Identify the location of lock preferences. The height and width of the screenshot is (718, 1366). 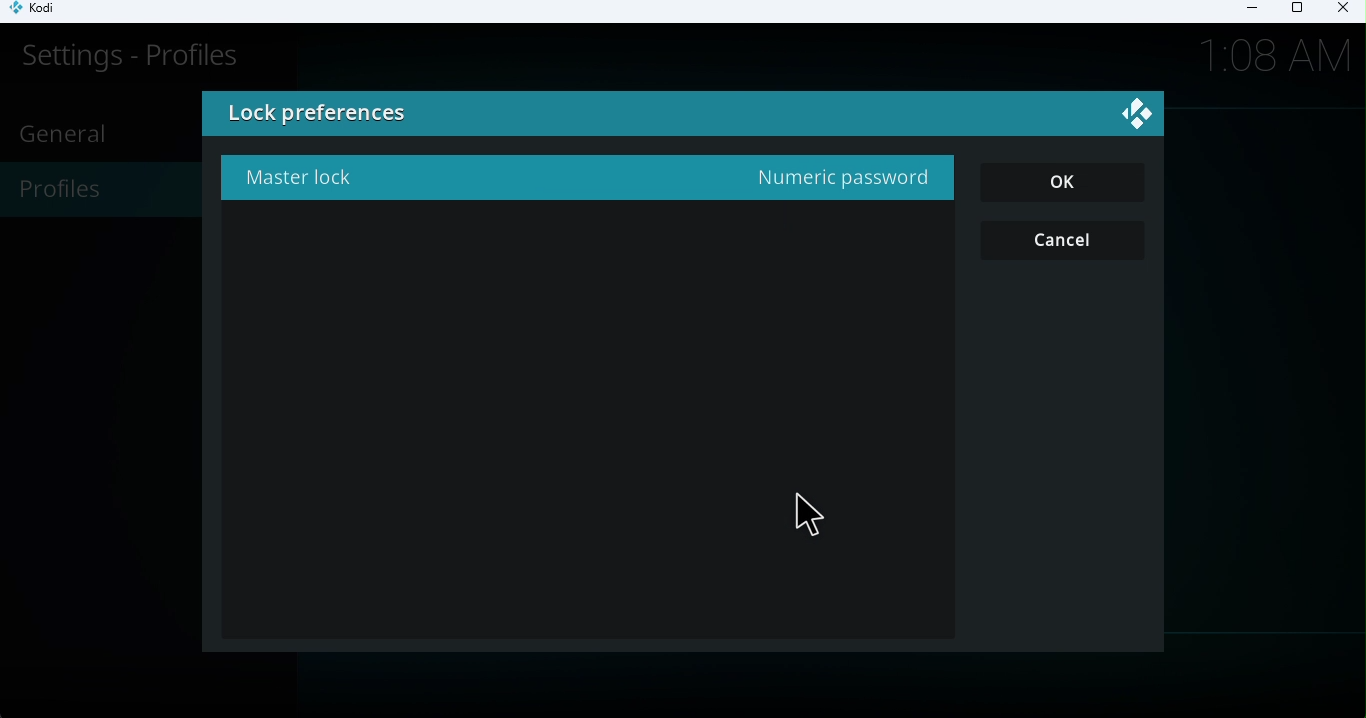
(470, 116).